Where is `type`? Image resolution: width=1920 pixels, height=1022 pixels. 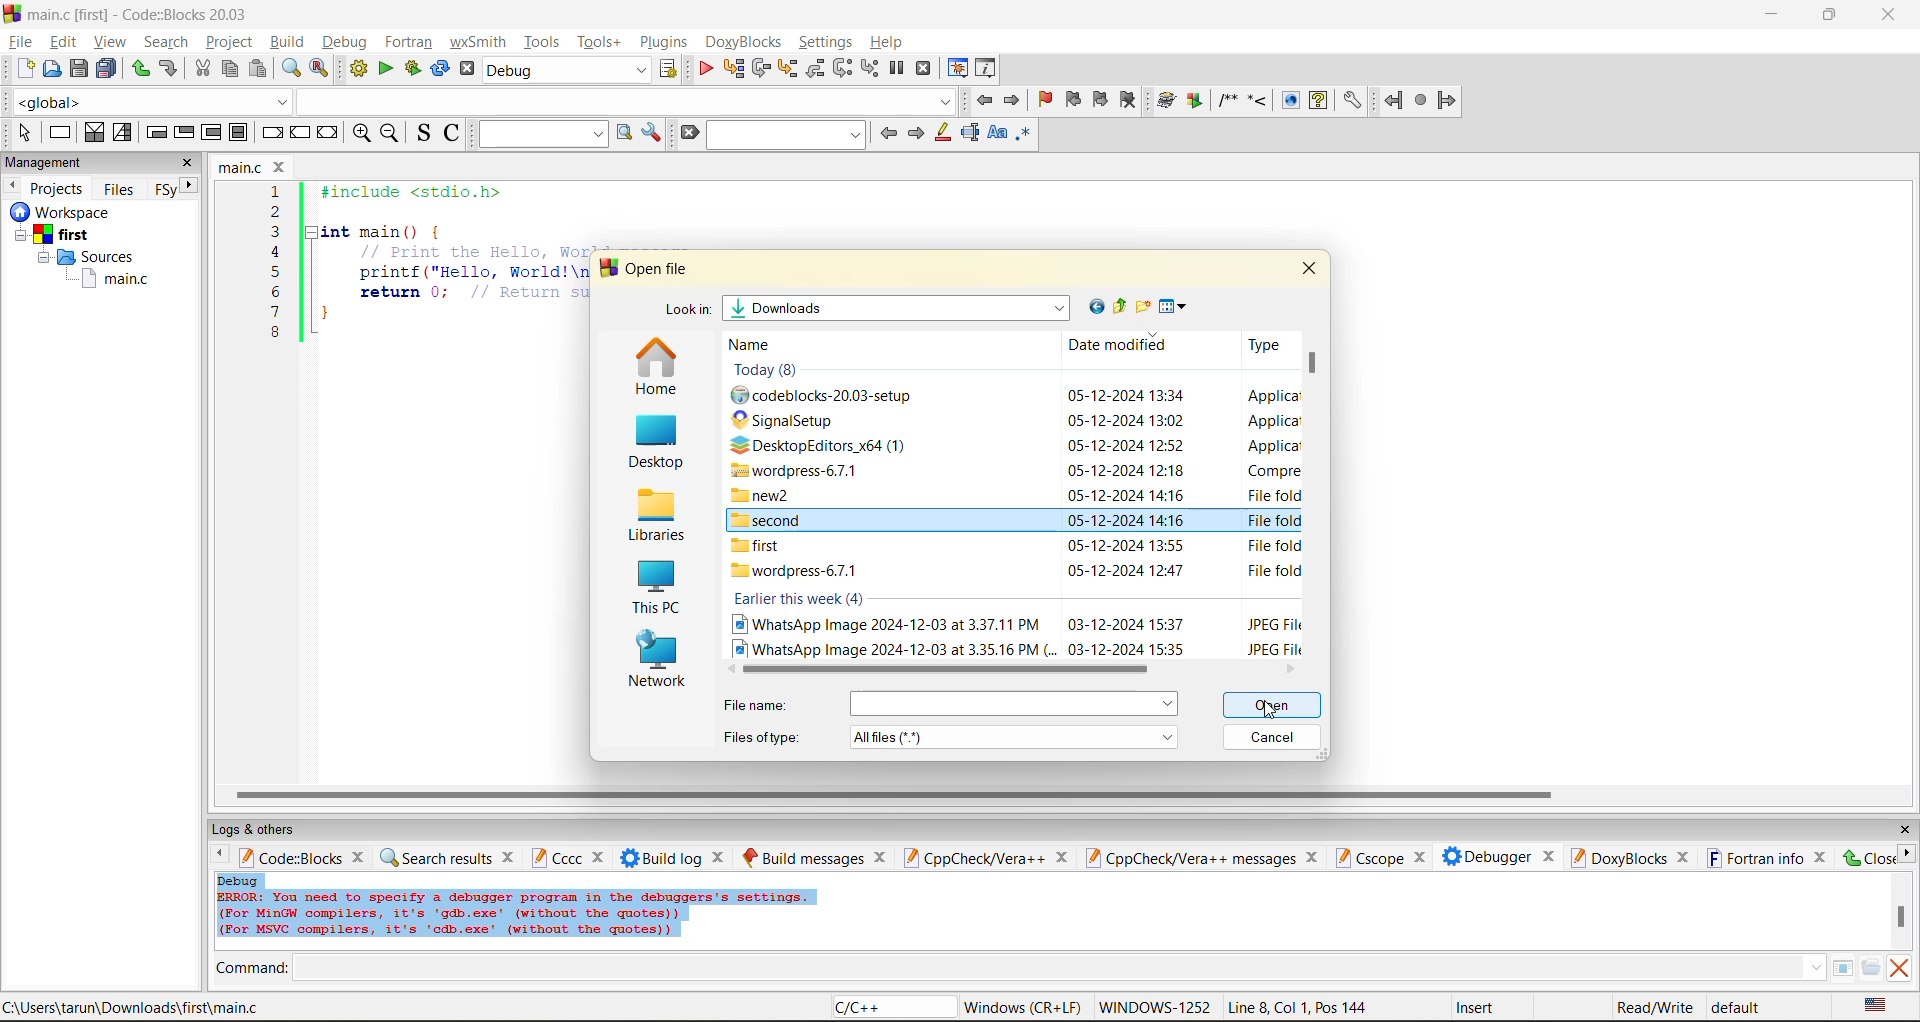
type is located at coordinates (1274, 623).